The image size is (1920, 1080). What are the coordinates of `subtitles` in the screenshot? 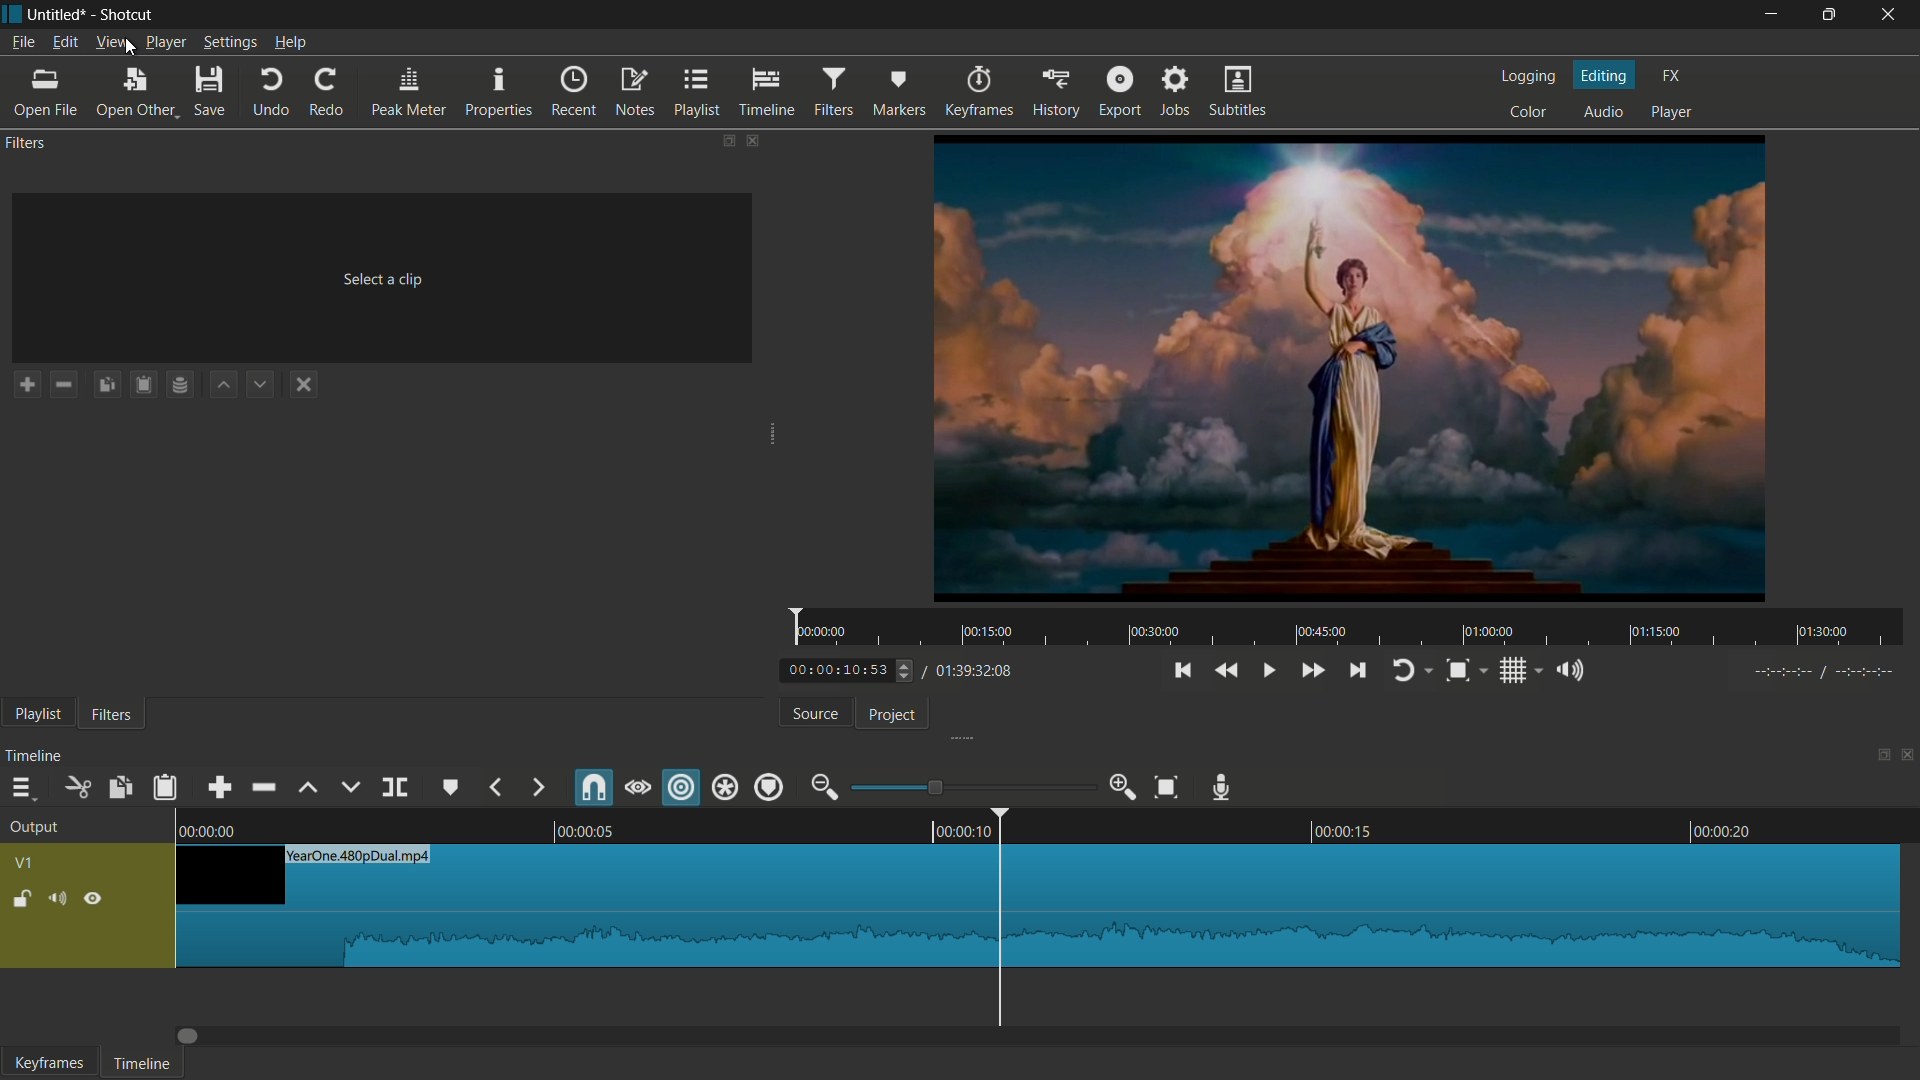 It's located at (1238, 93).